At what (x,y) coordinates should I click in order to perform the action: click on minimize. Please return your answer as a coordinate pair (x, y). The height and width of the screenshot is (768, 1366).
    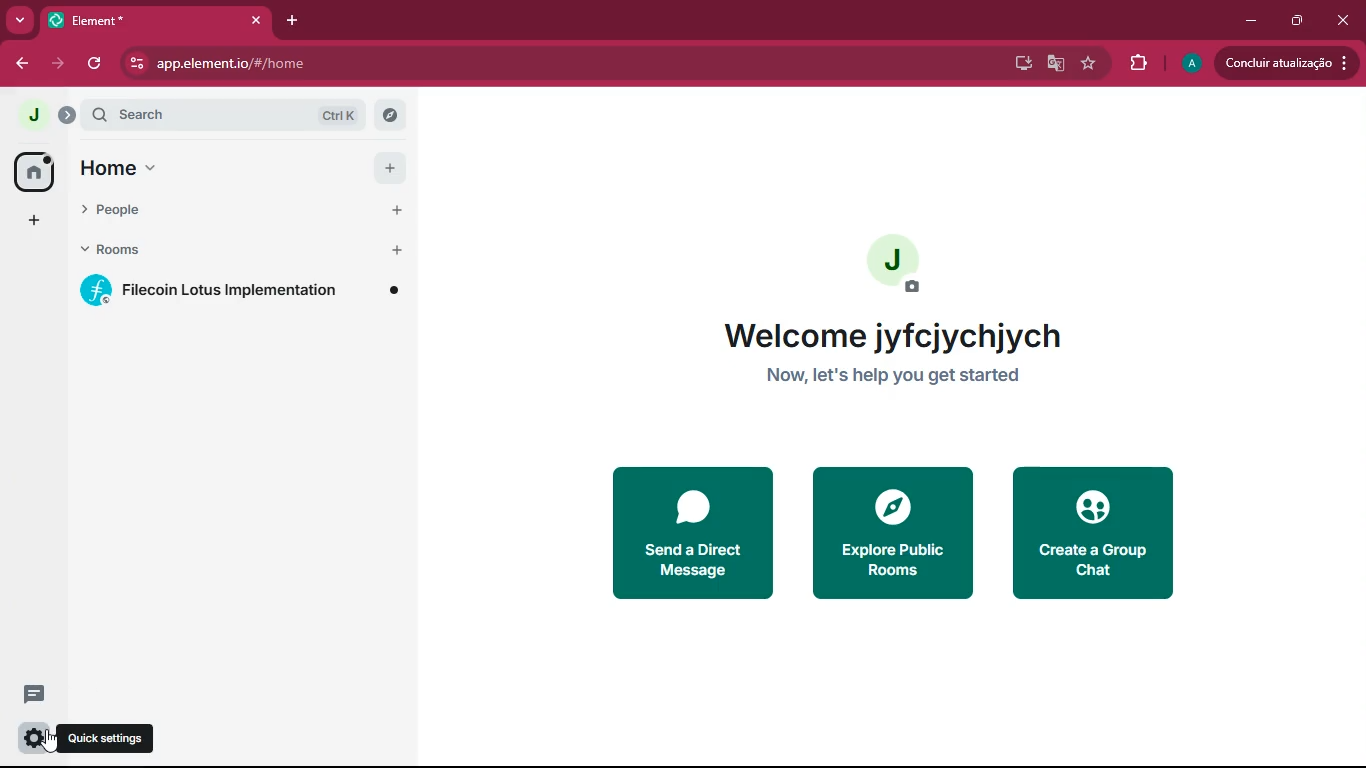
    Looking at the image, I should click on (1250, 21).